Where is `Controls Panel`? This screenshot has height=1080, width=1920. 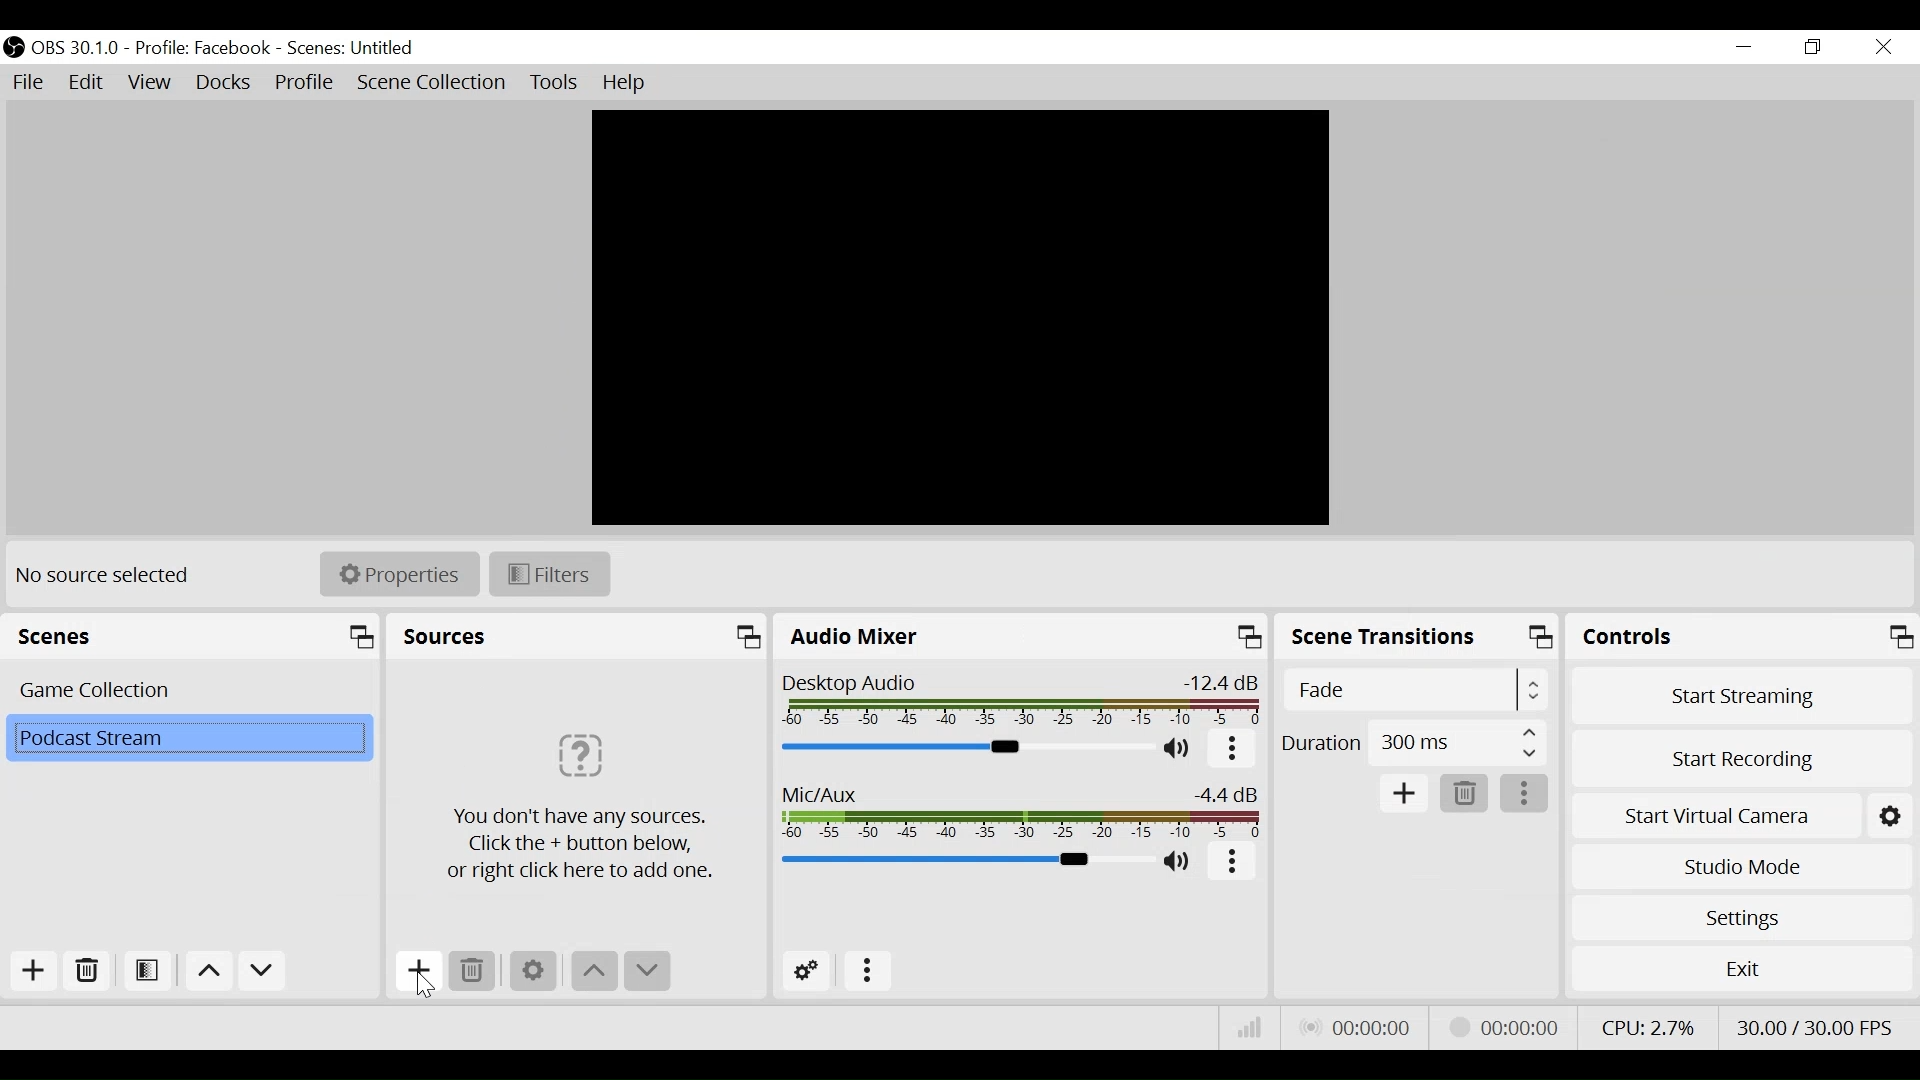
Controls Panel is located at coordinates (1742, 637).